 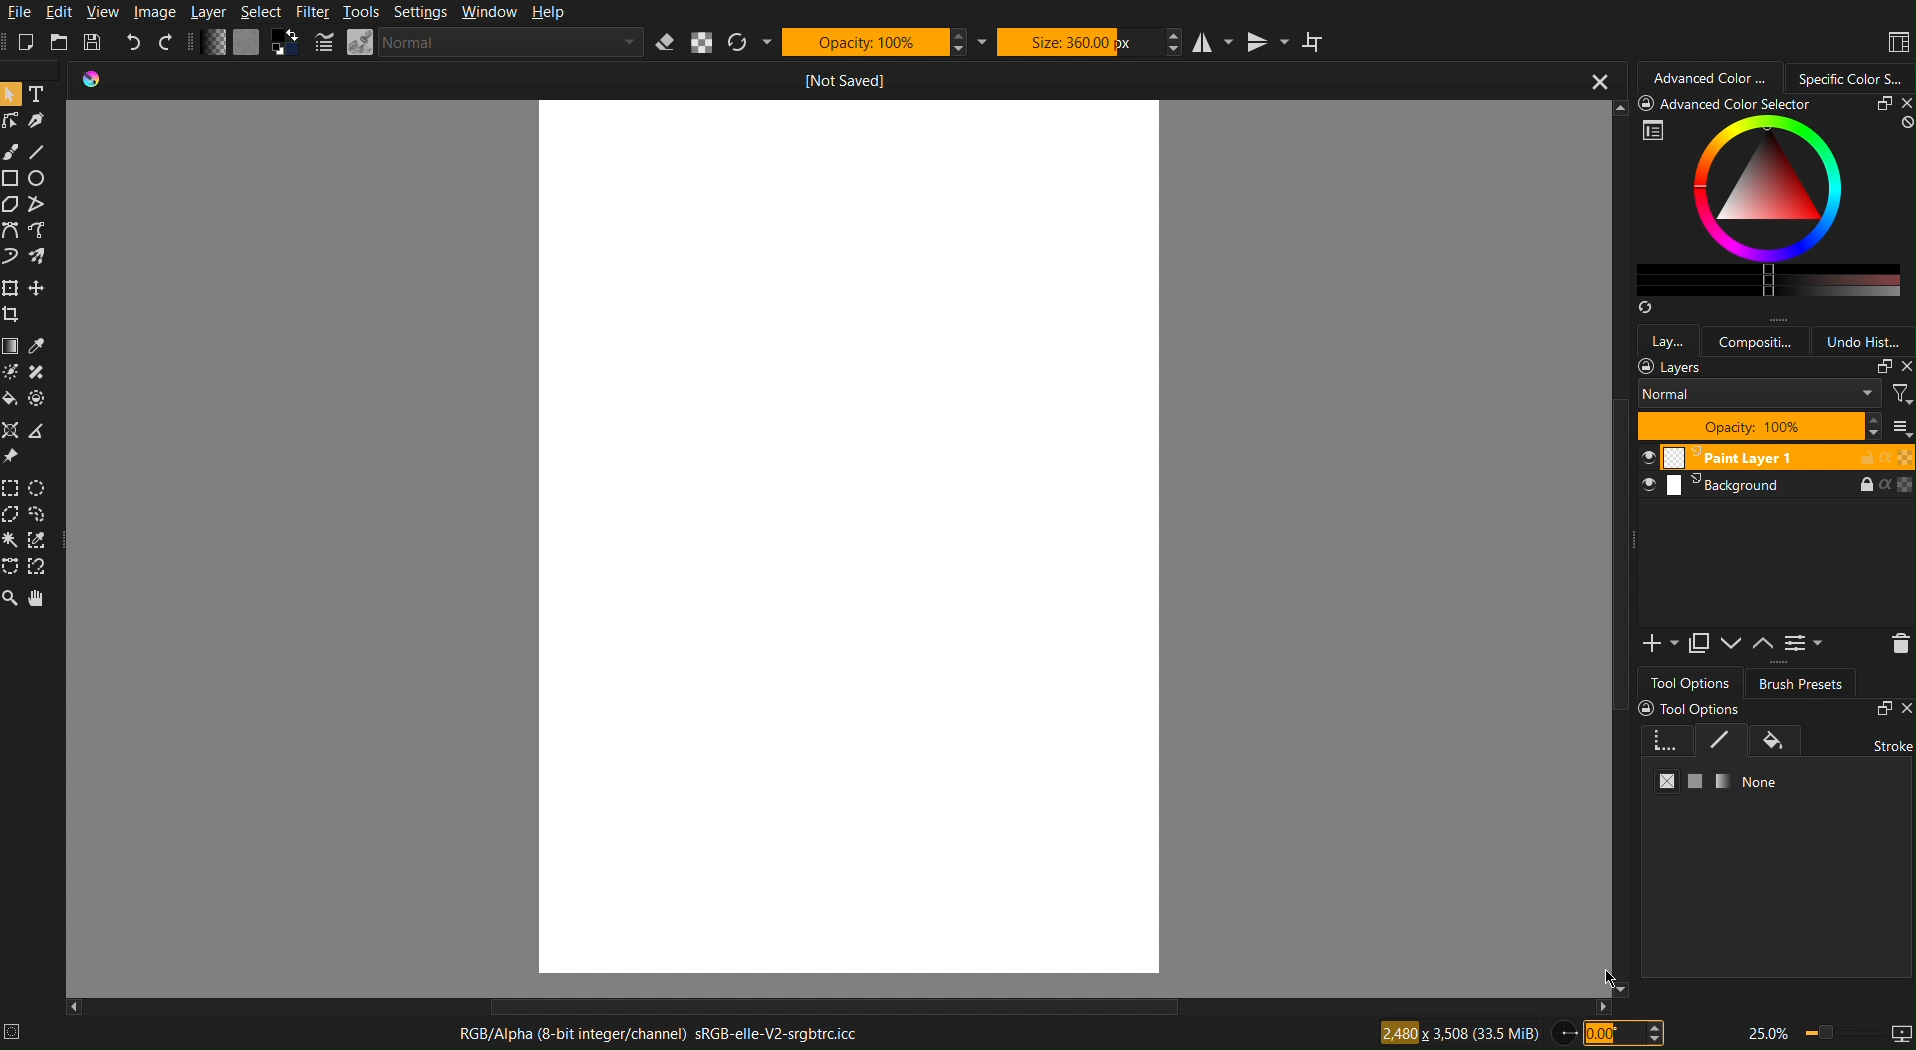 I want to click on Canvas Size, so click(x=1457, y=1034).